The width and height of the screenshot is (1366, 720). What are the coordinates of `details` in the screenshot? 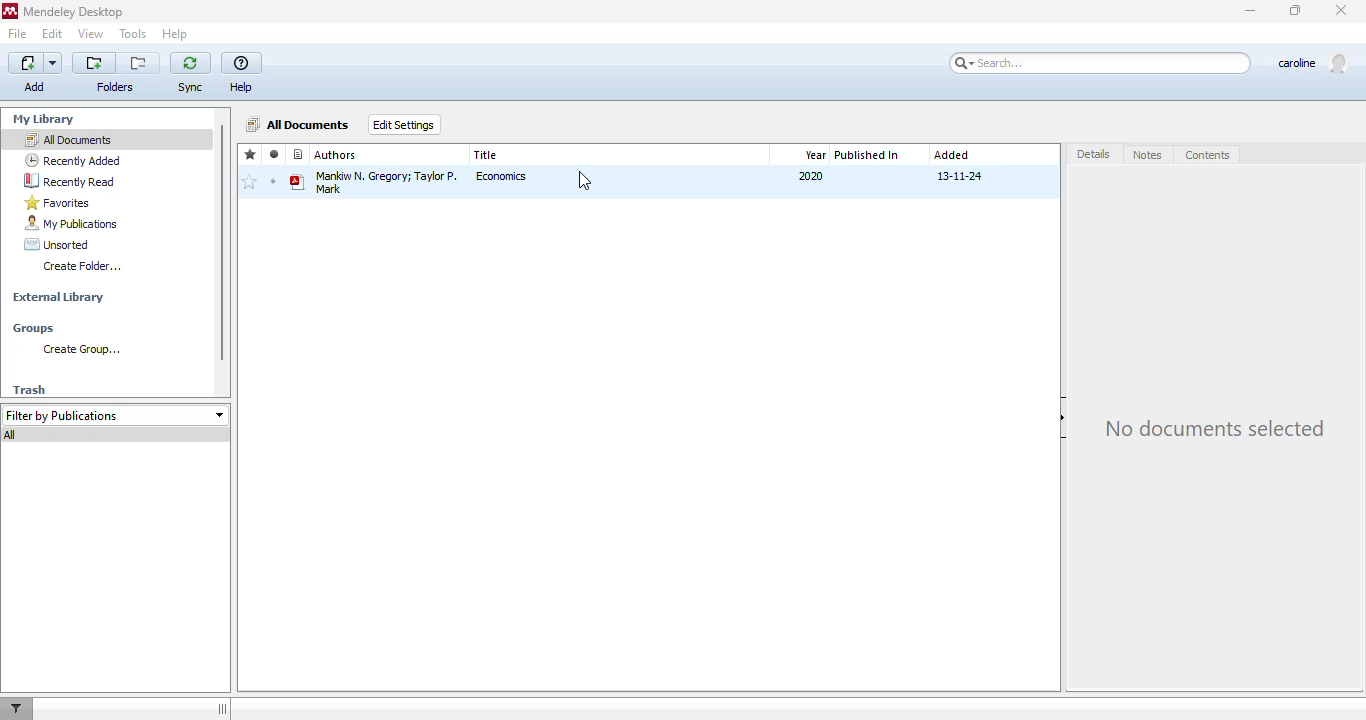 It's located at (1095, 154).